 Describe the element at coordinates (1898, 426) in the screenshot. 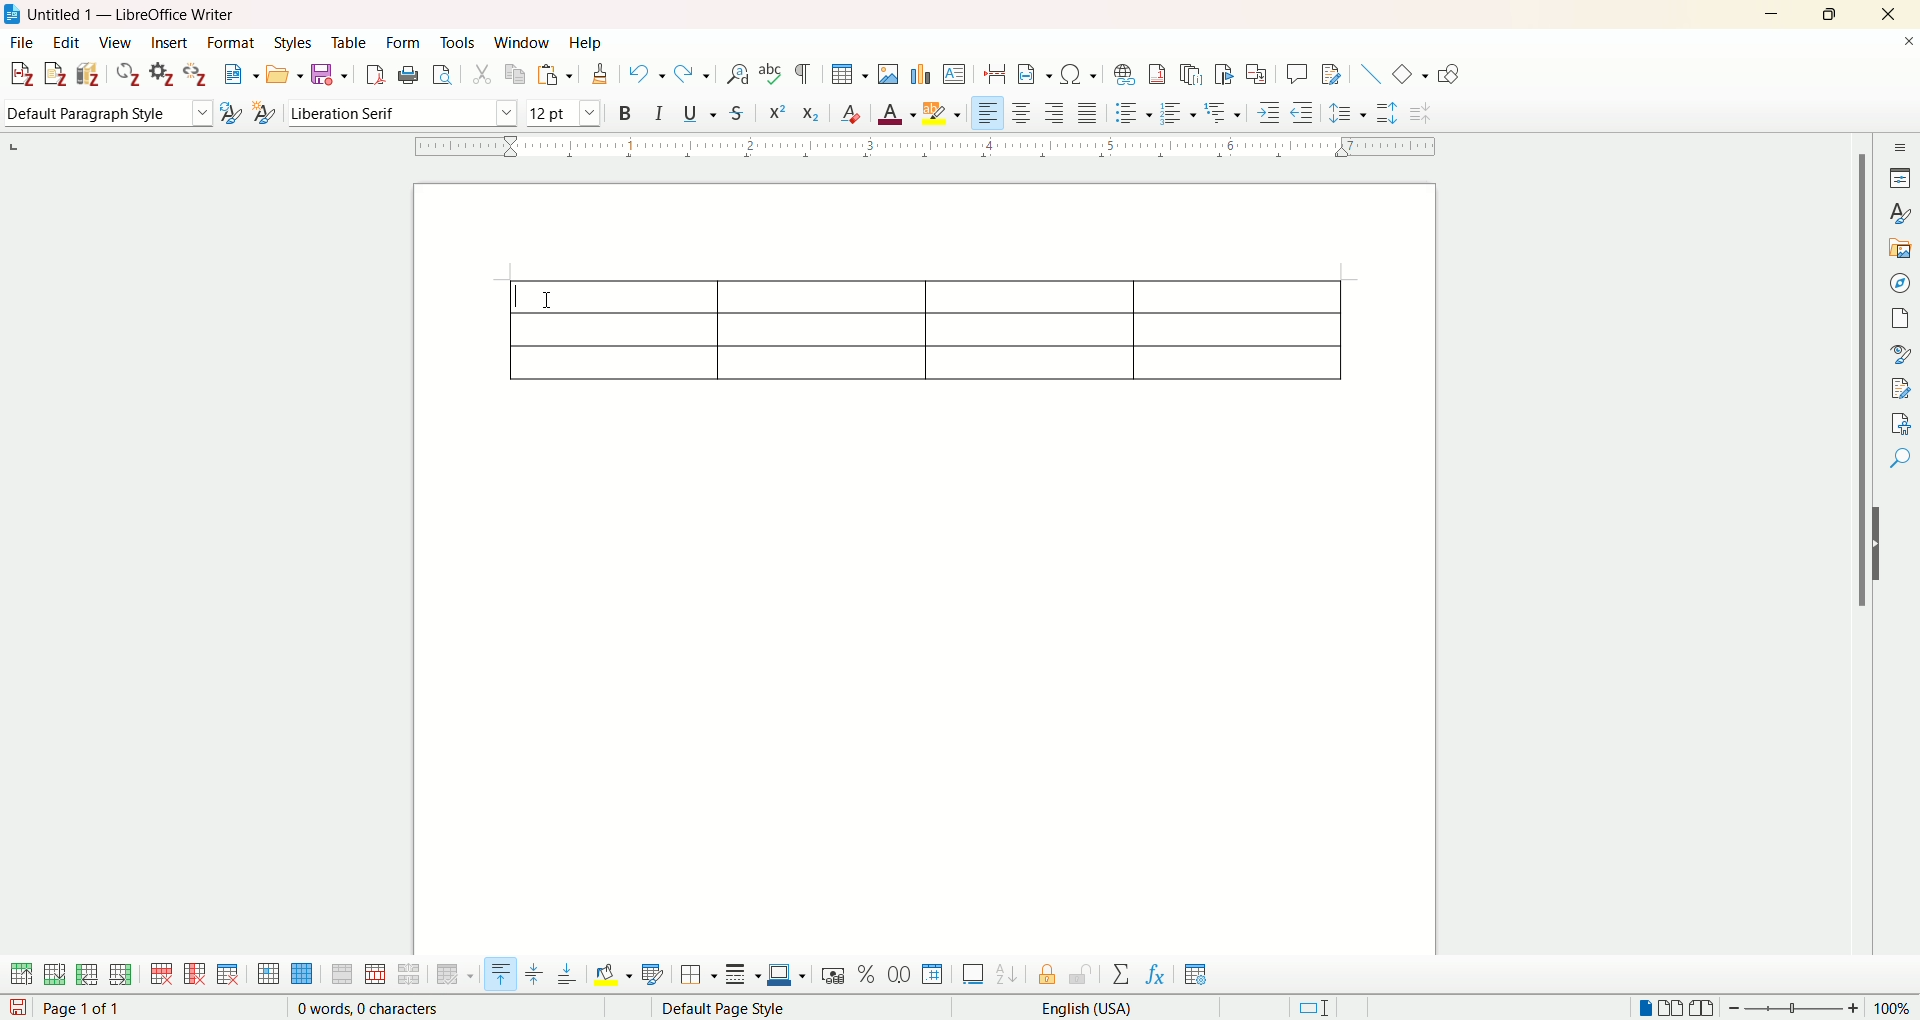

I see `accessibility check` at that location.